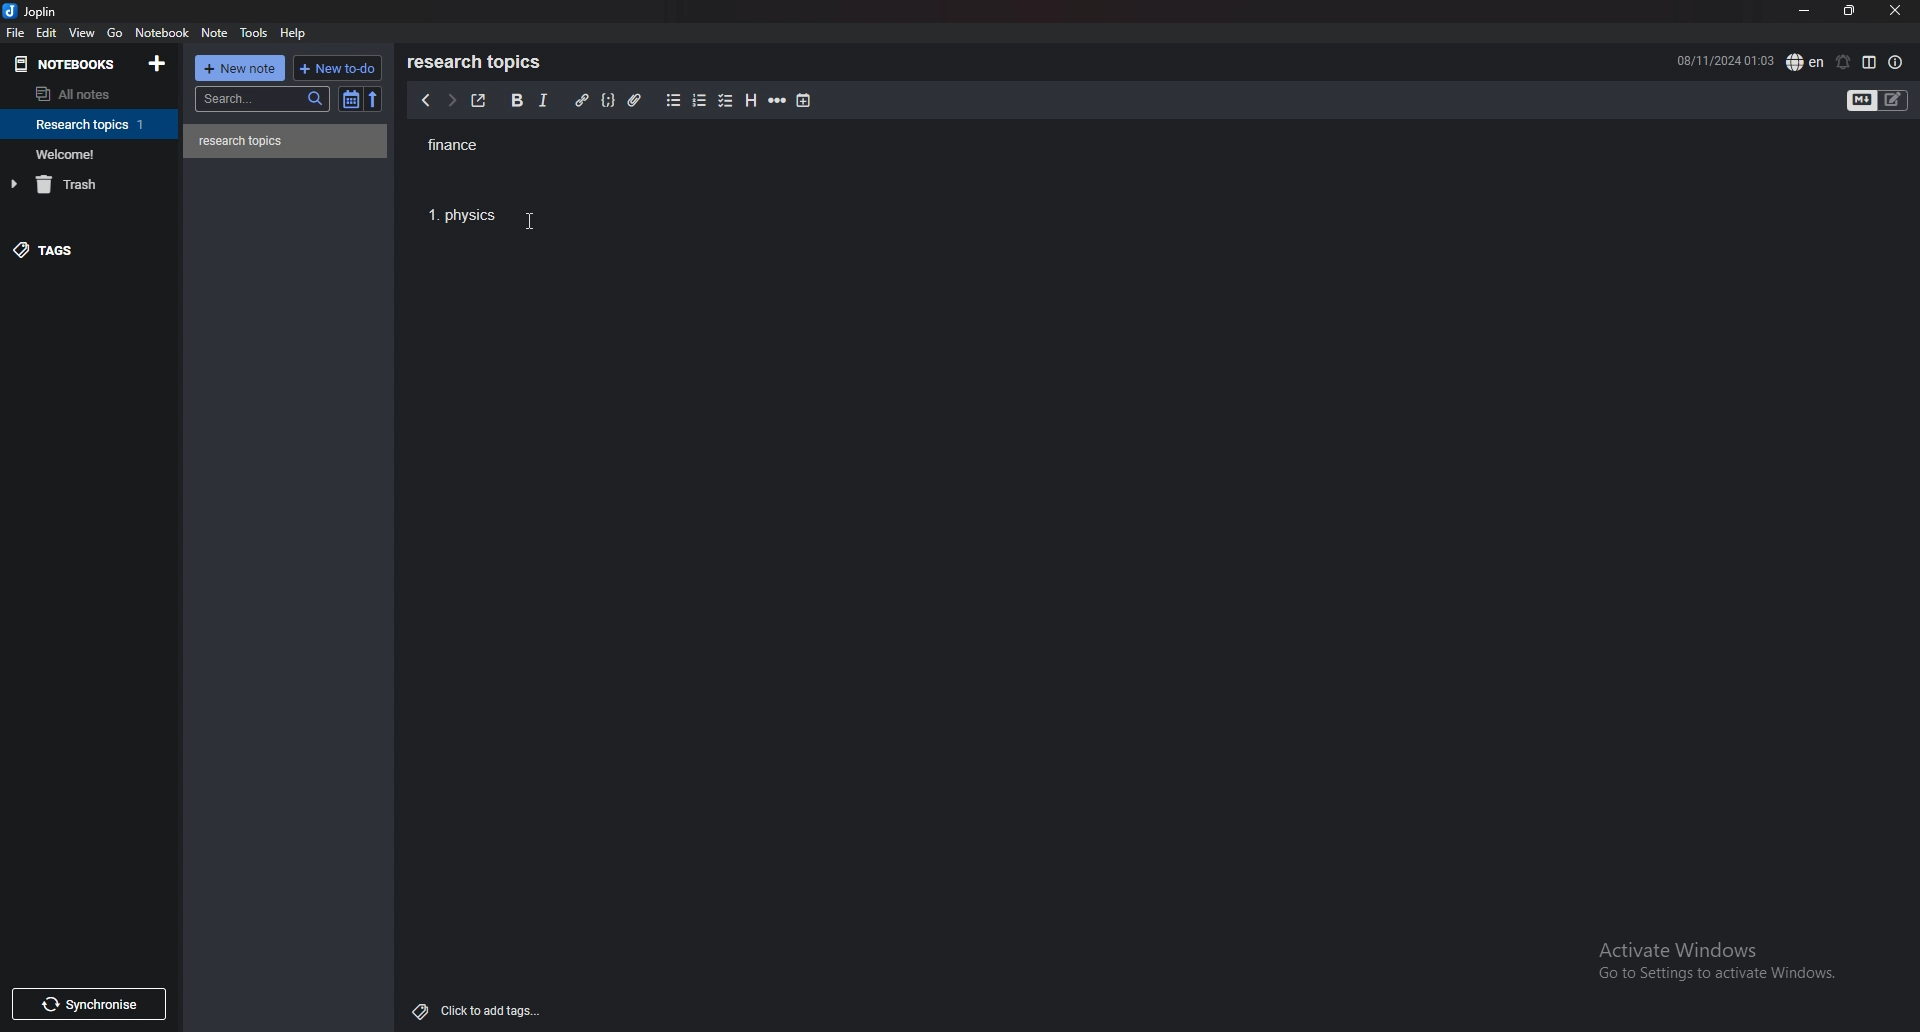 This screenshot has height=1032, width=1920. Describe the element at coordinates (1895, 12) in the screenshot. I see `close` at that location.